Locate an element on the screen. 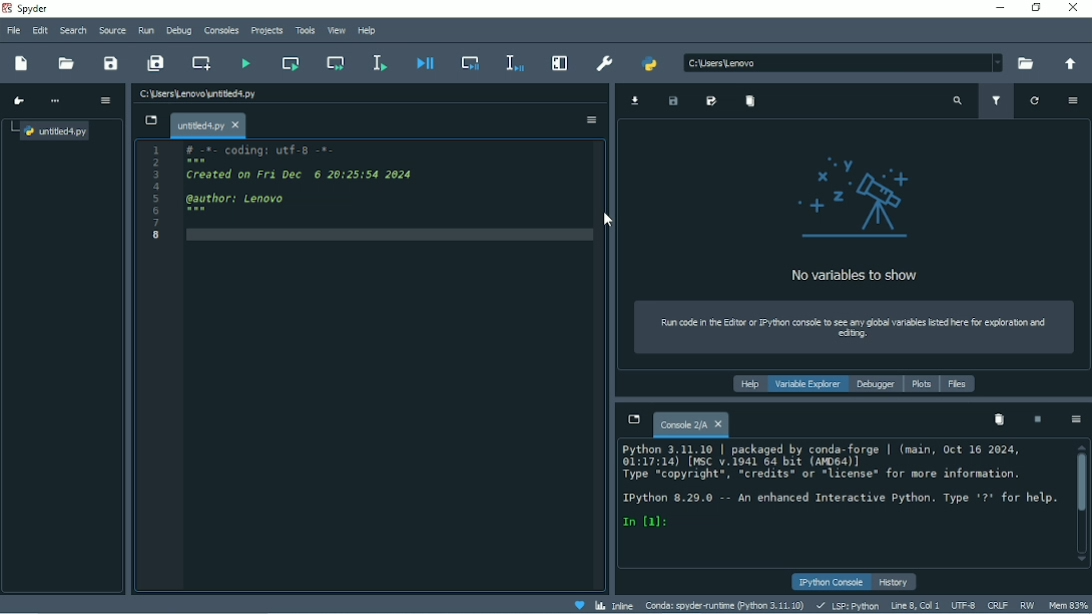 Image resolution: width=1092 pixels, height=614 pixels. RW is located at coordinates (1028, 605).